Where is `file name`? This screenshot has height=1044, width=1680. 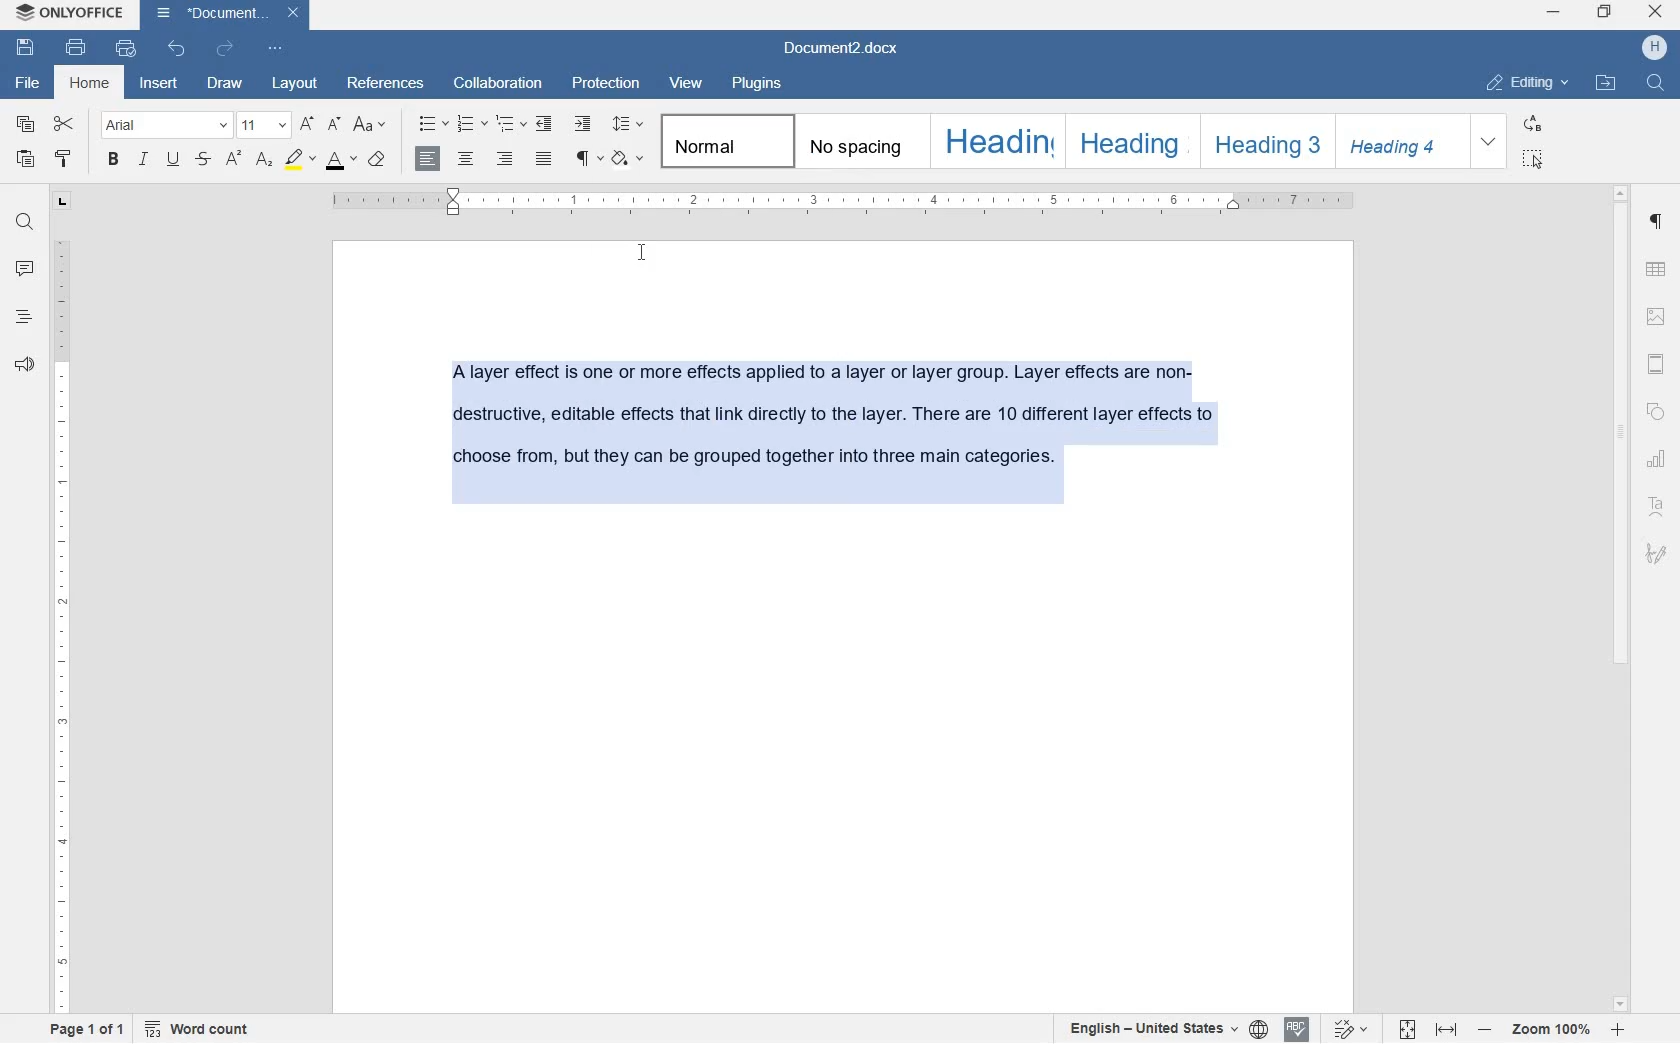
file name is located at coordinates (847, 51).